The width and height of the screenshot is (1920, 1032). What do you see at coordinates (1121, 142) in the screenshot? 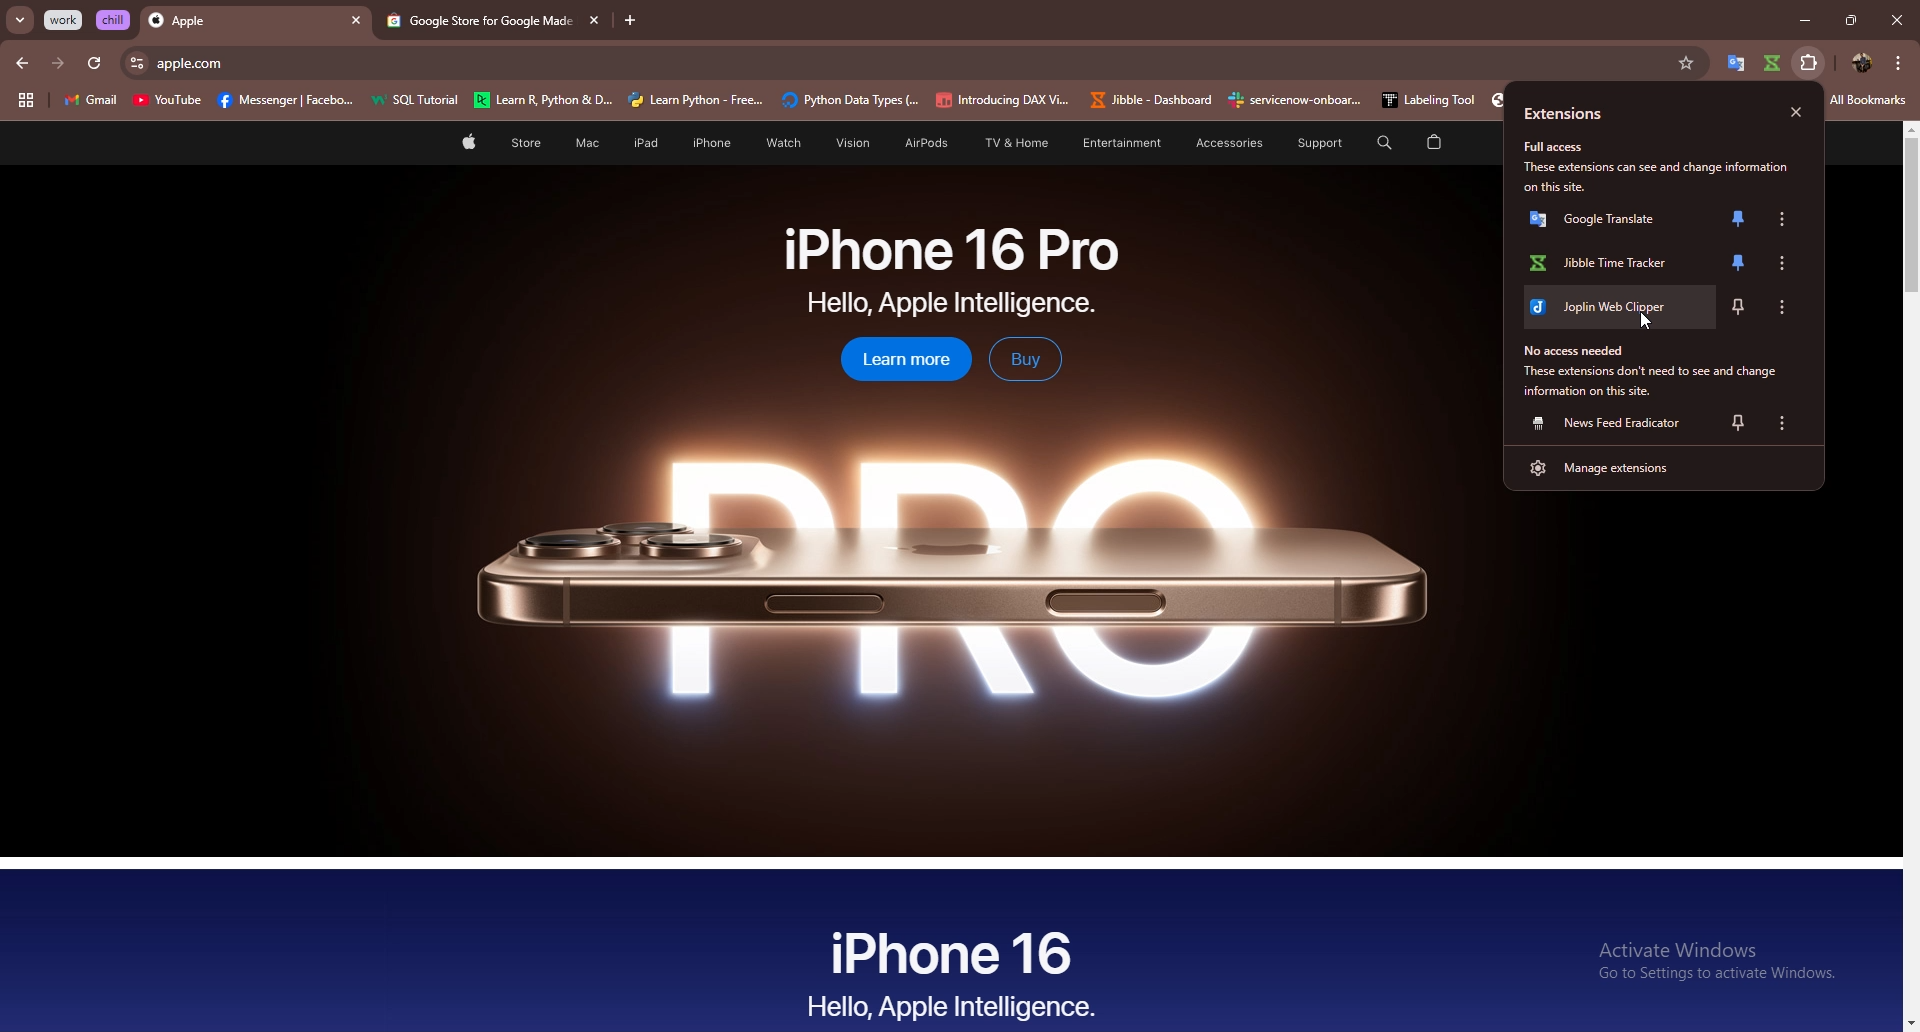
I see `Entertainment` at bounding box center [1121, 142].